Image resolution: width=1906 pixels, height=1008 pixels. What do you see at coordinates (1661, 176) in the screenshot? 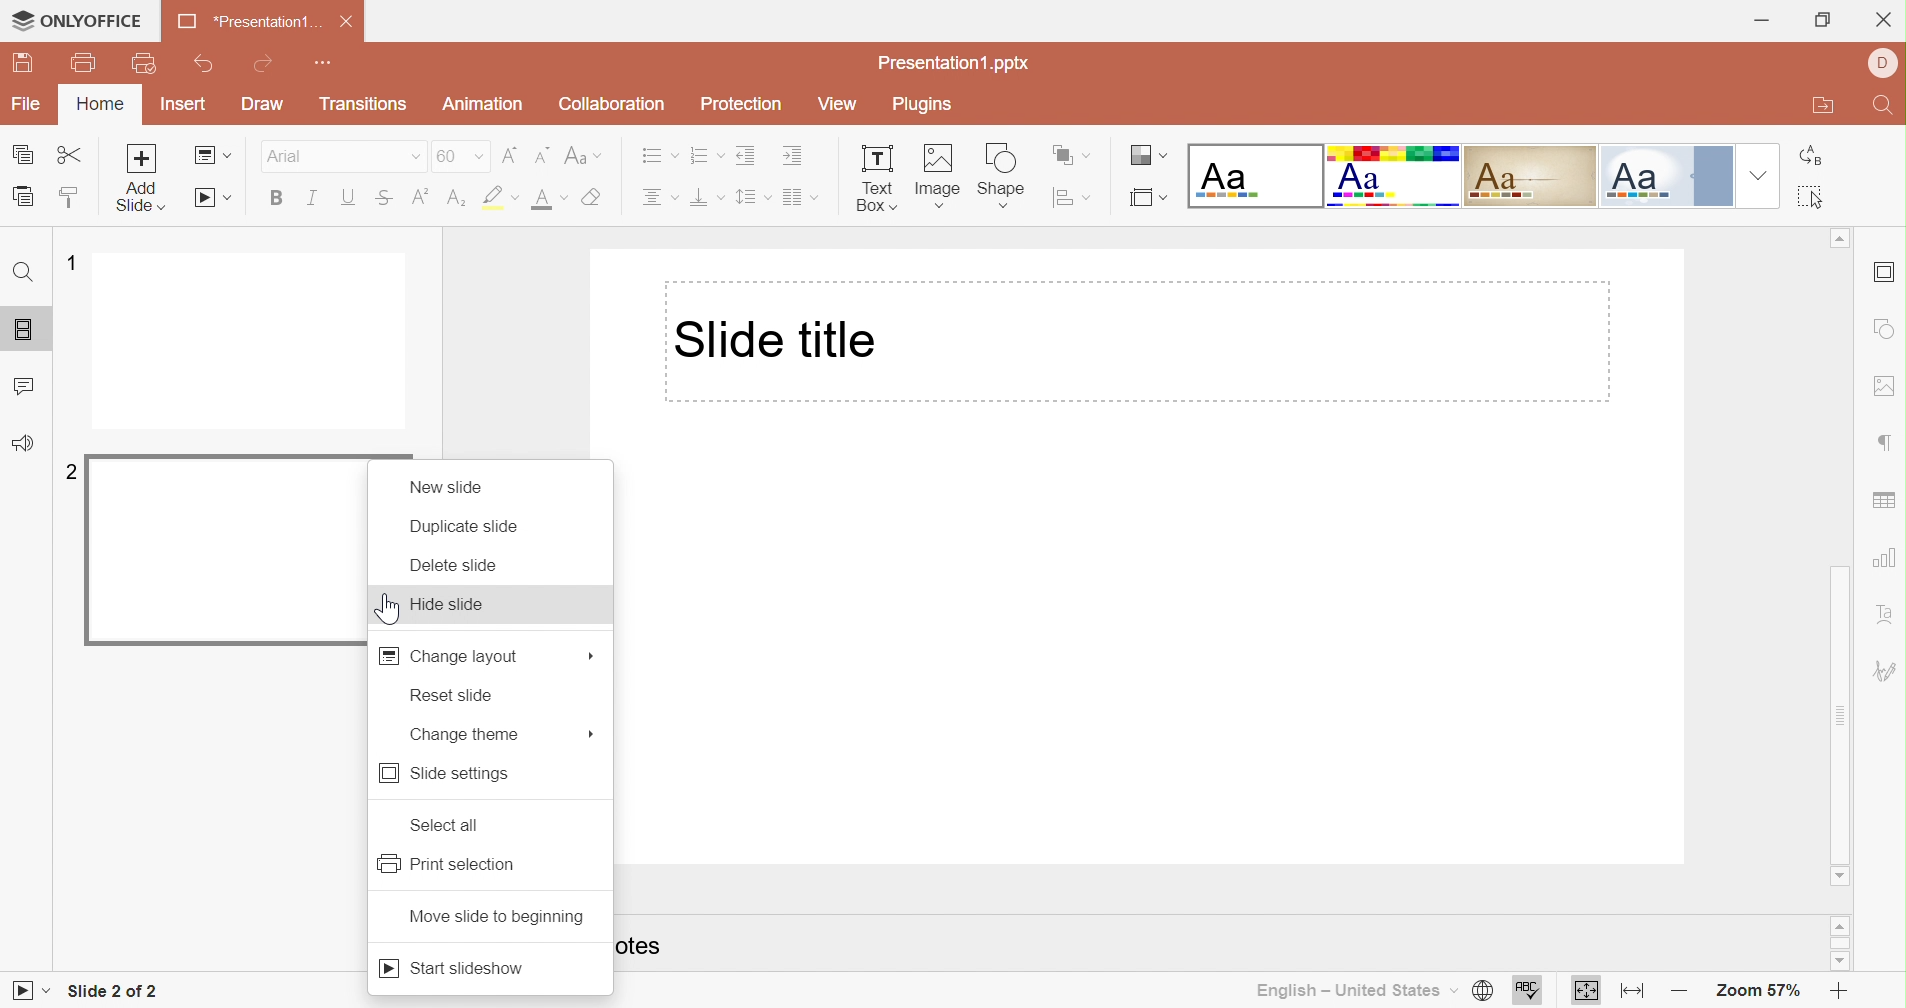
I see `Official` at bounding box center [1661, 176].